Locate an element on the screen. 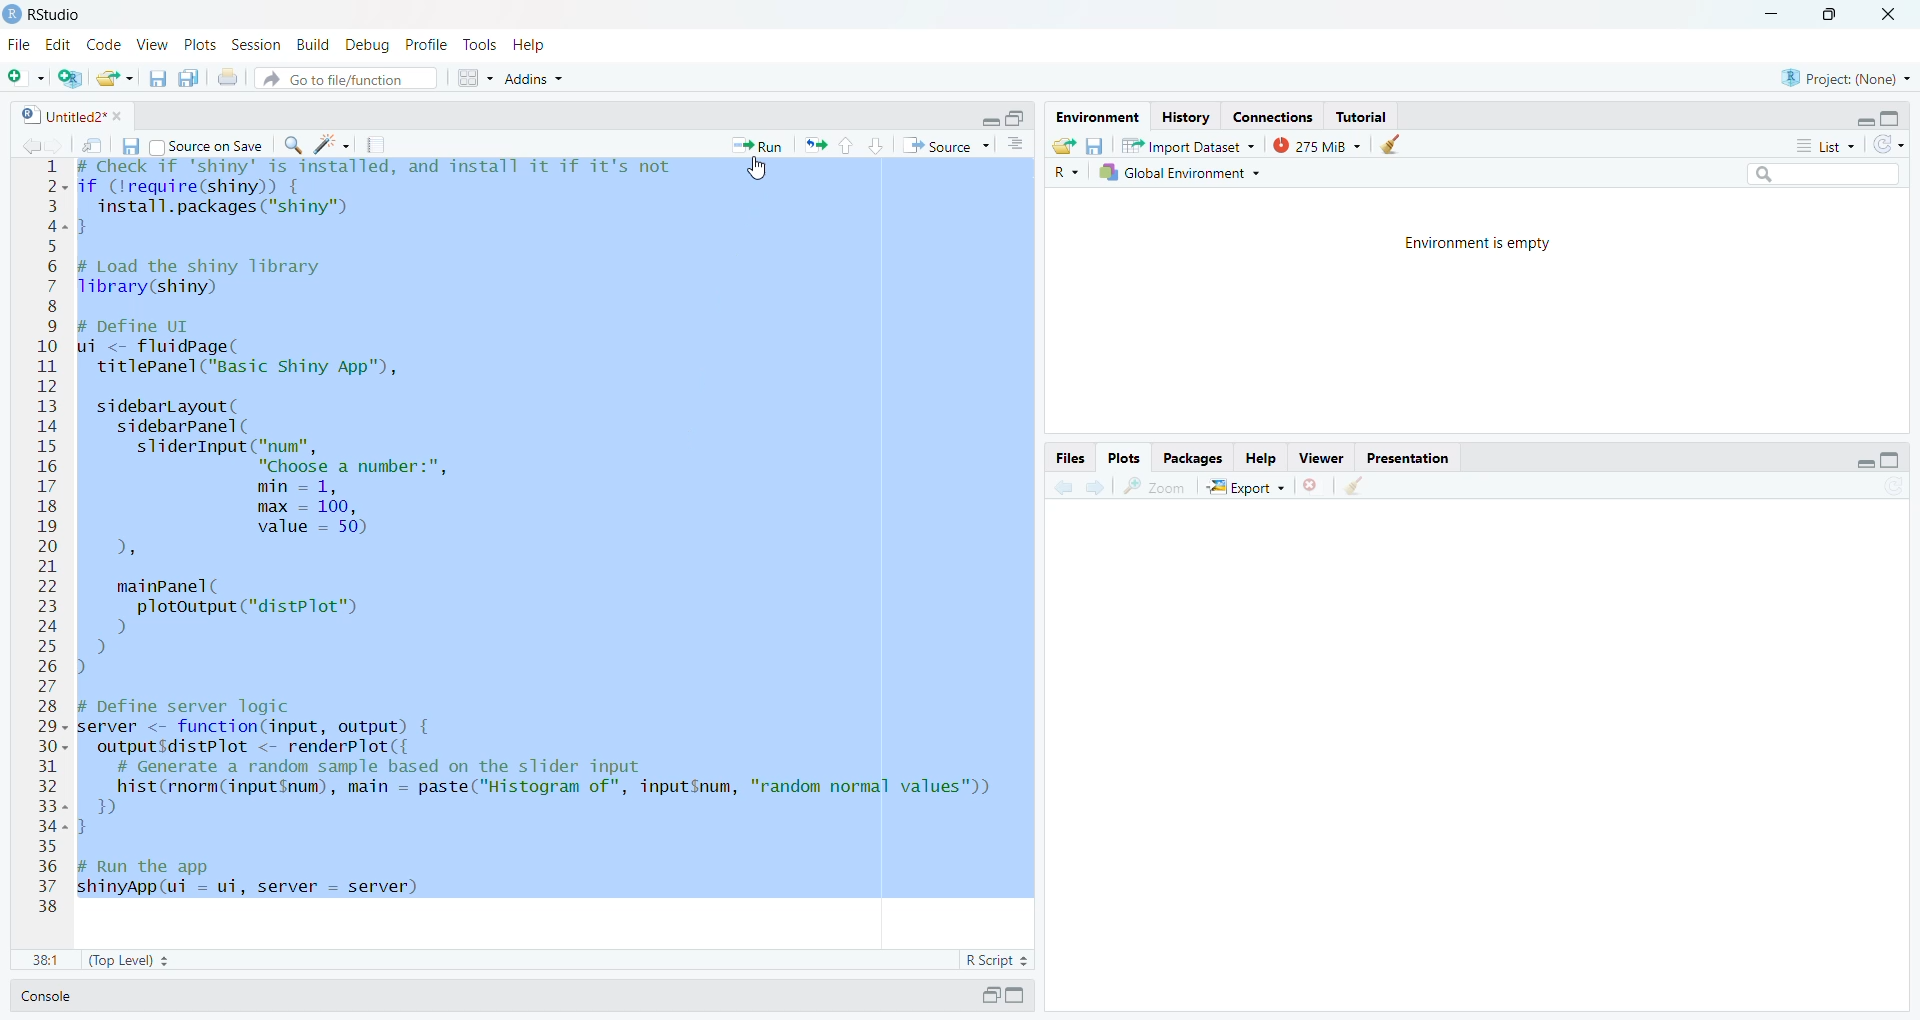 The width and height of the screenshot is (1920, 1020). maximize is located at coordinates (1017, 995).